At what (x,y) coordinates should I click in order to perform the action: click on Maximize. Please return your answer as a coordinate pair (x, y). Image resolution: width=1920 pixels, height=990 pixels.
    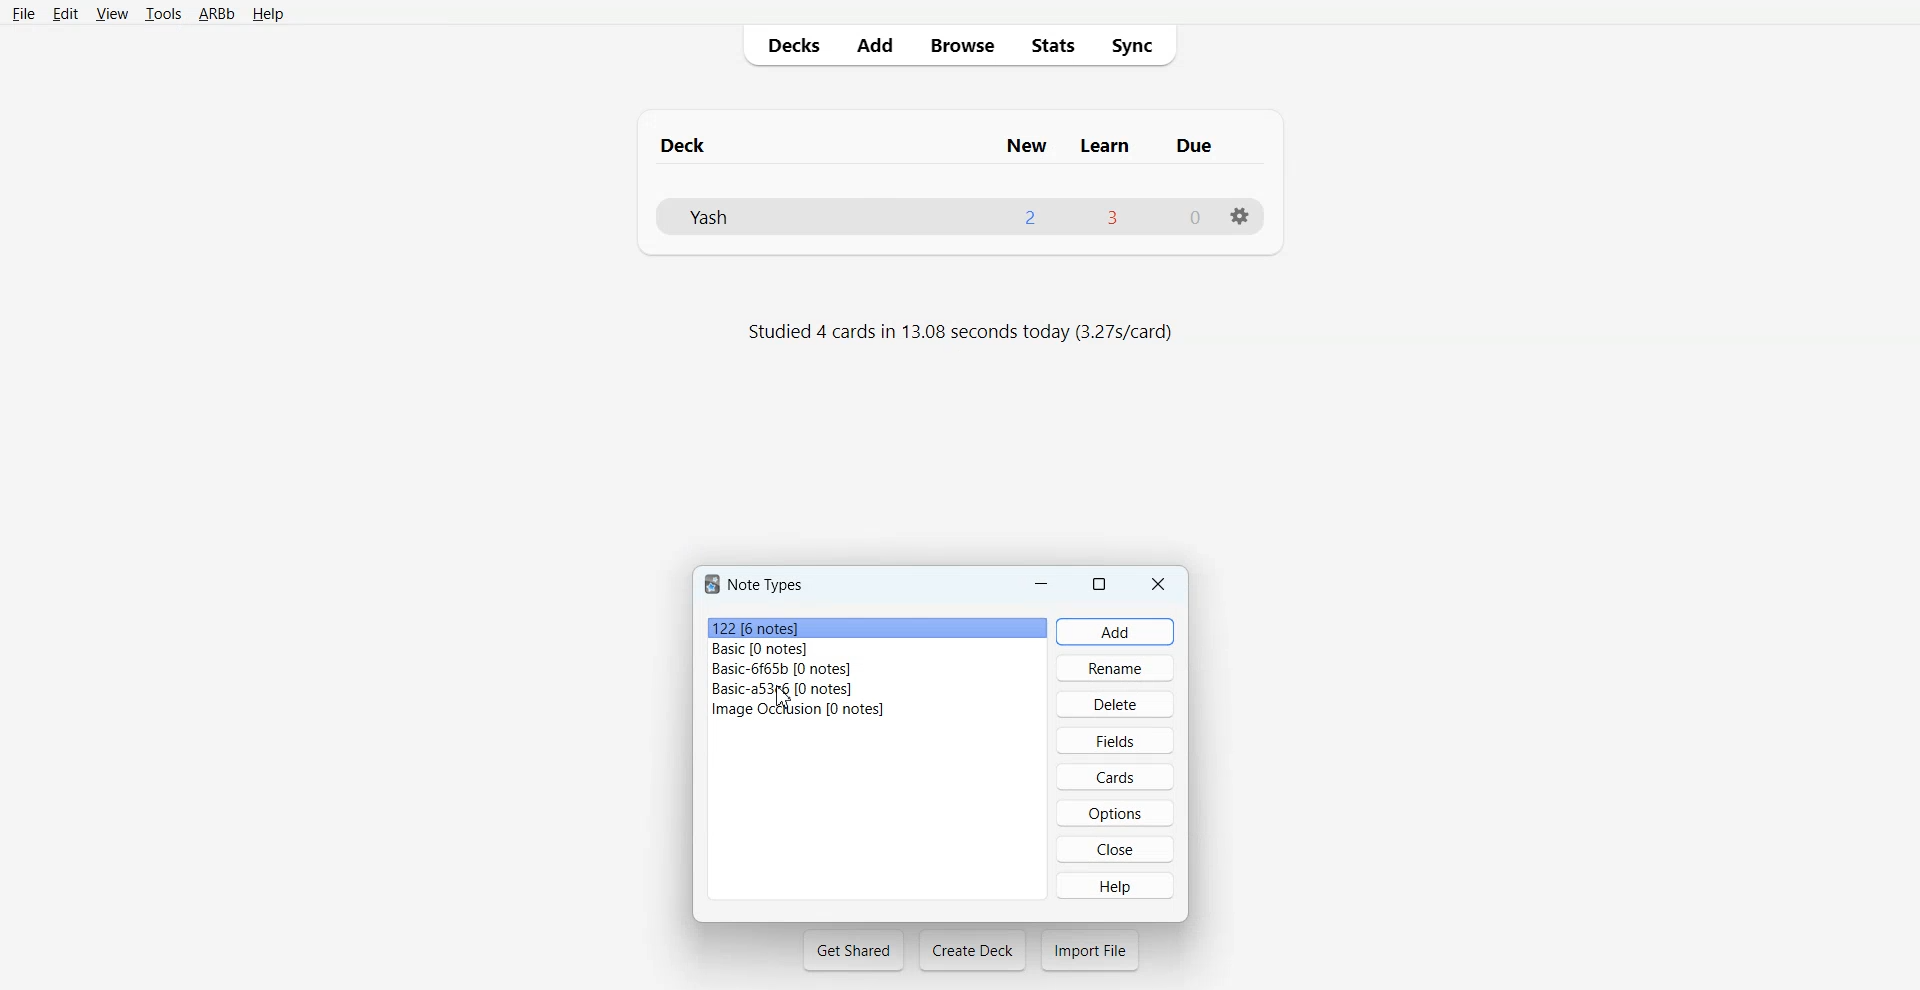
    Looking at the image, I should click on (1102, 583).